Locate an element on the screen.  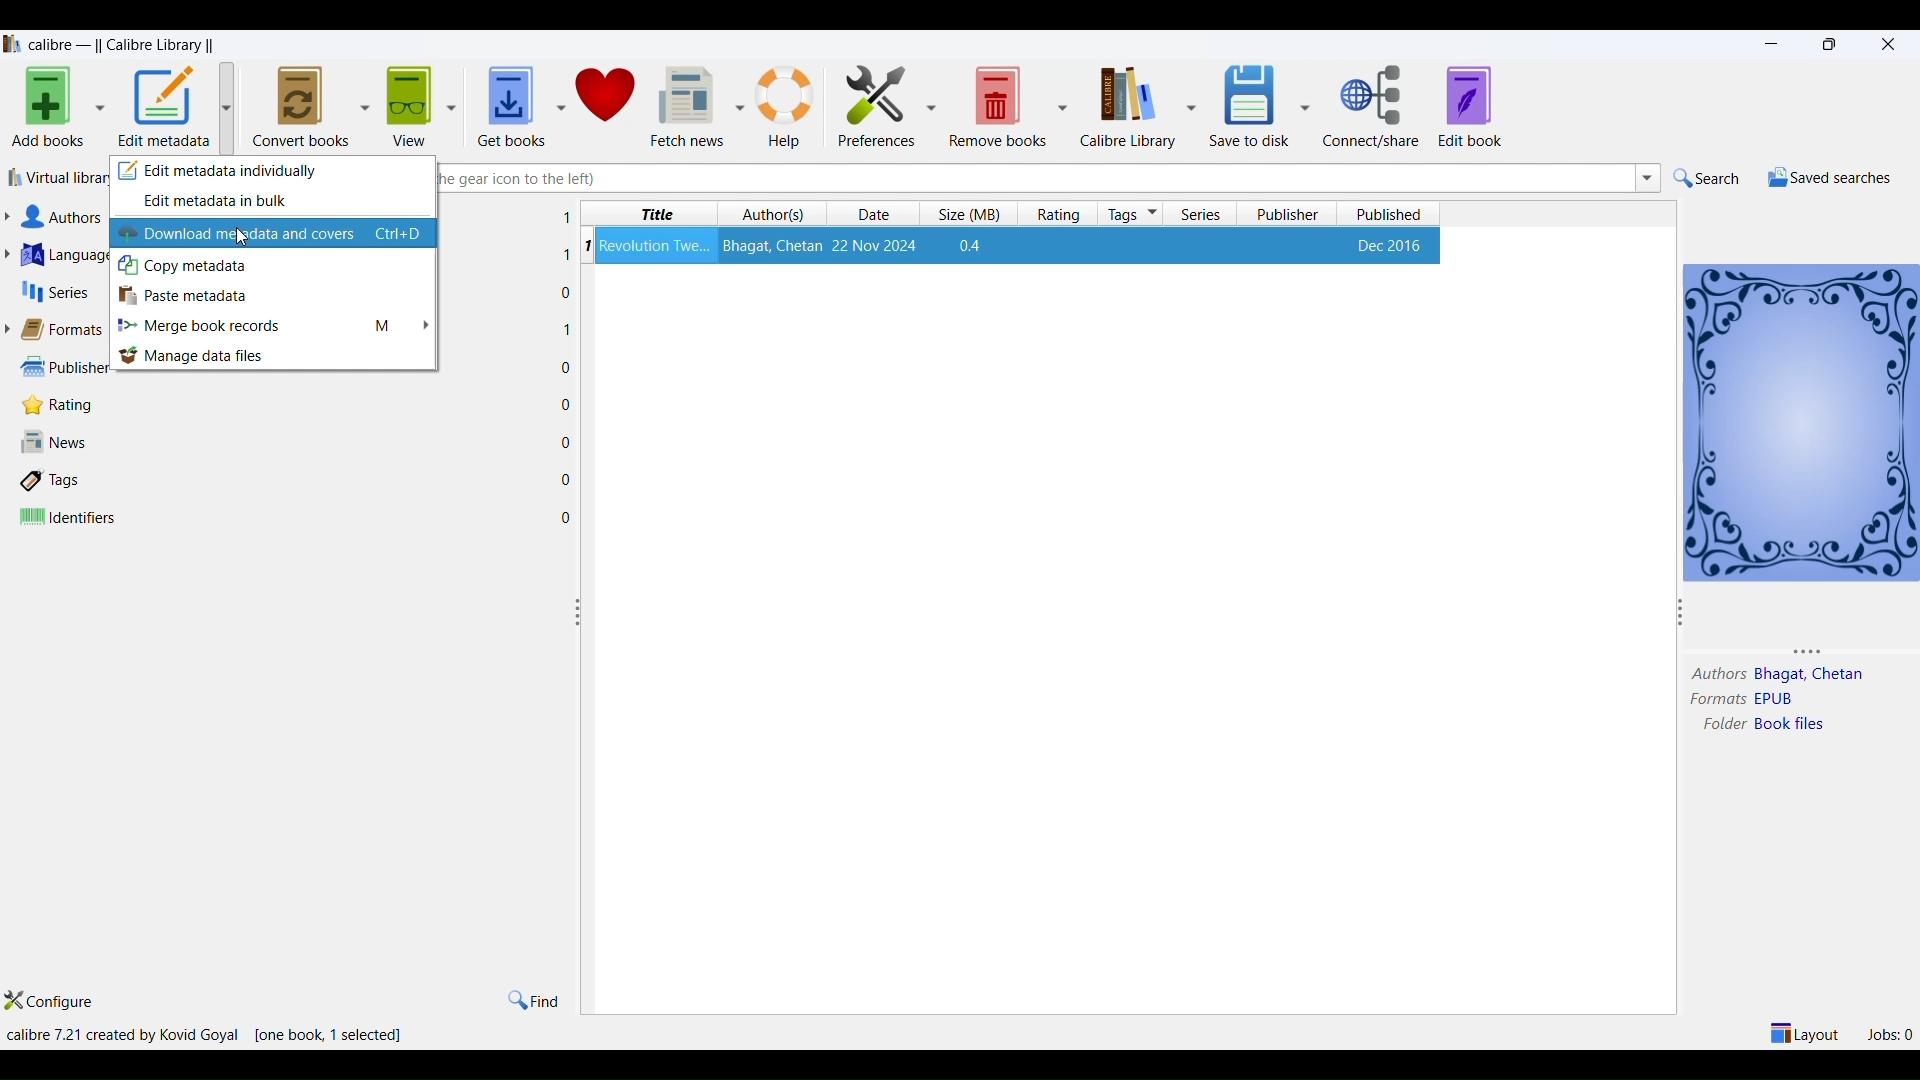
save to disc options dropdown button is located at coordinates (1306, 106).